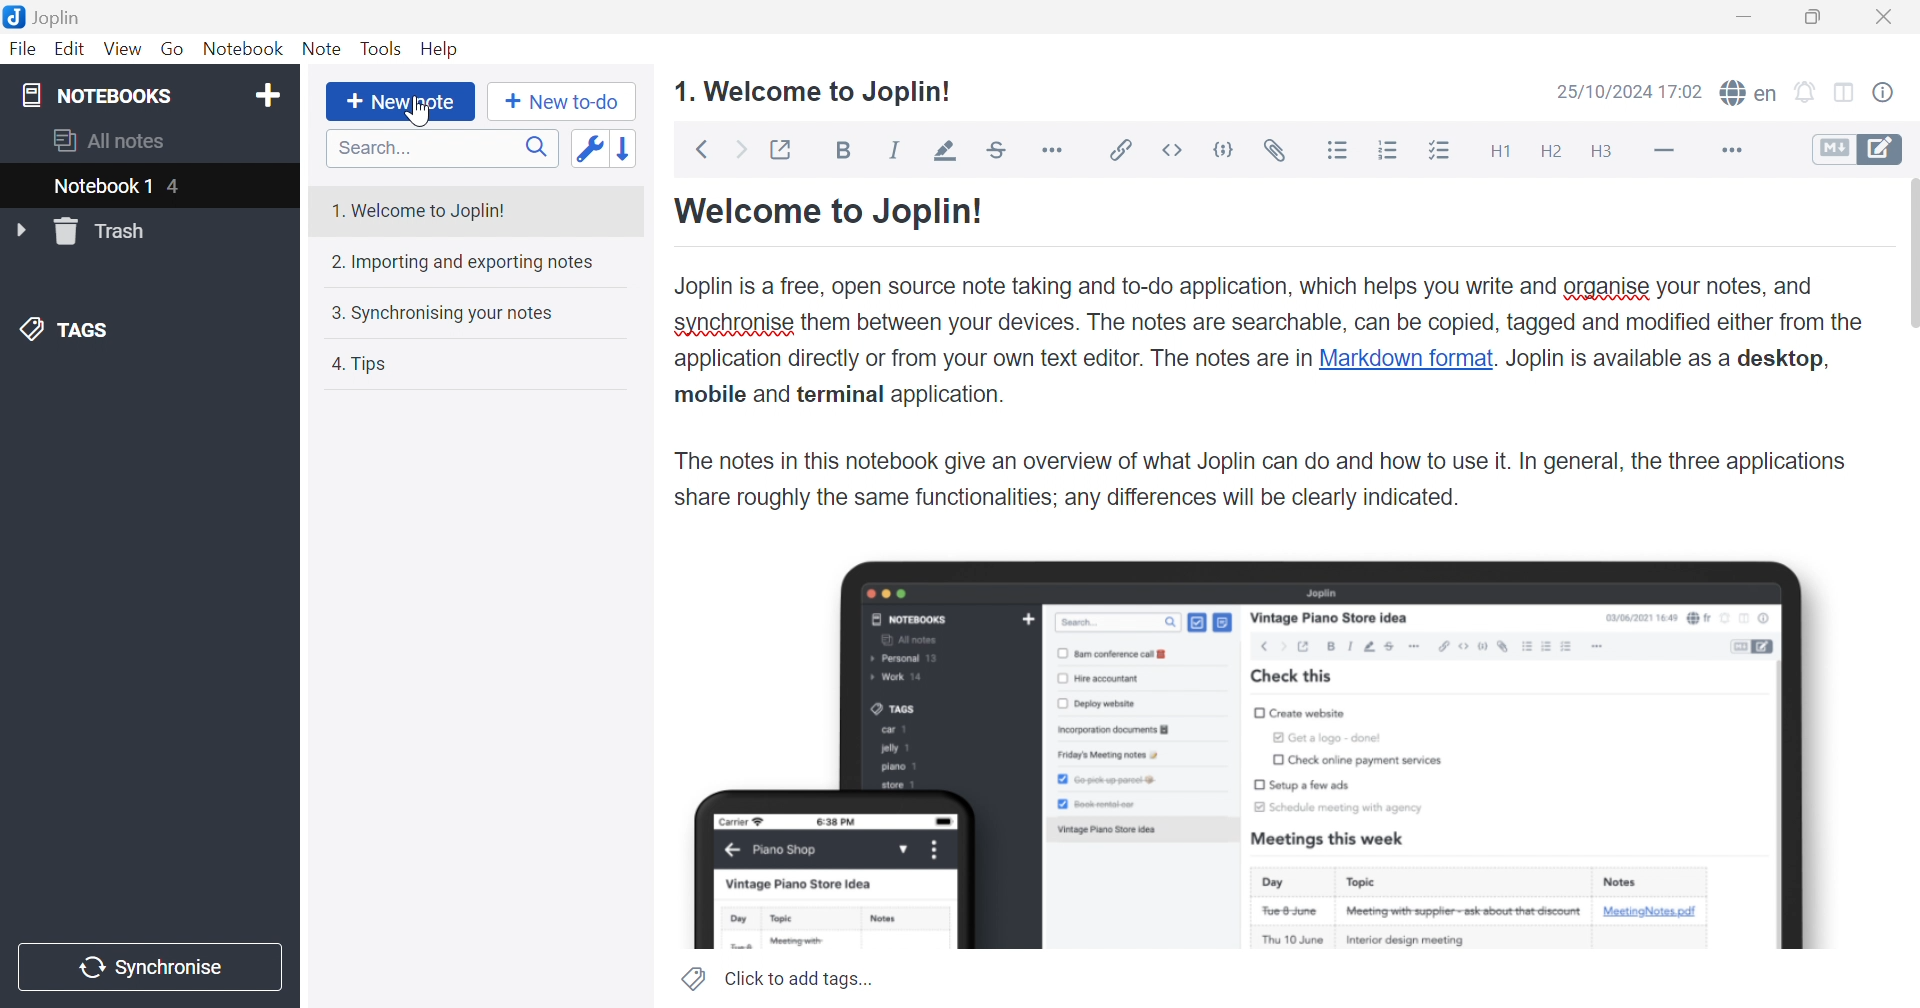 This screenshot has height=1008, width=1920. I want to click on All notes, so click(115, 140).